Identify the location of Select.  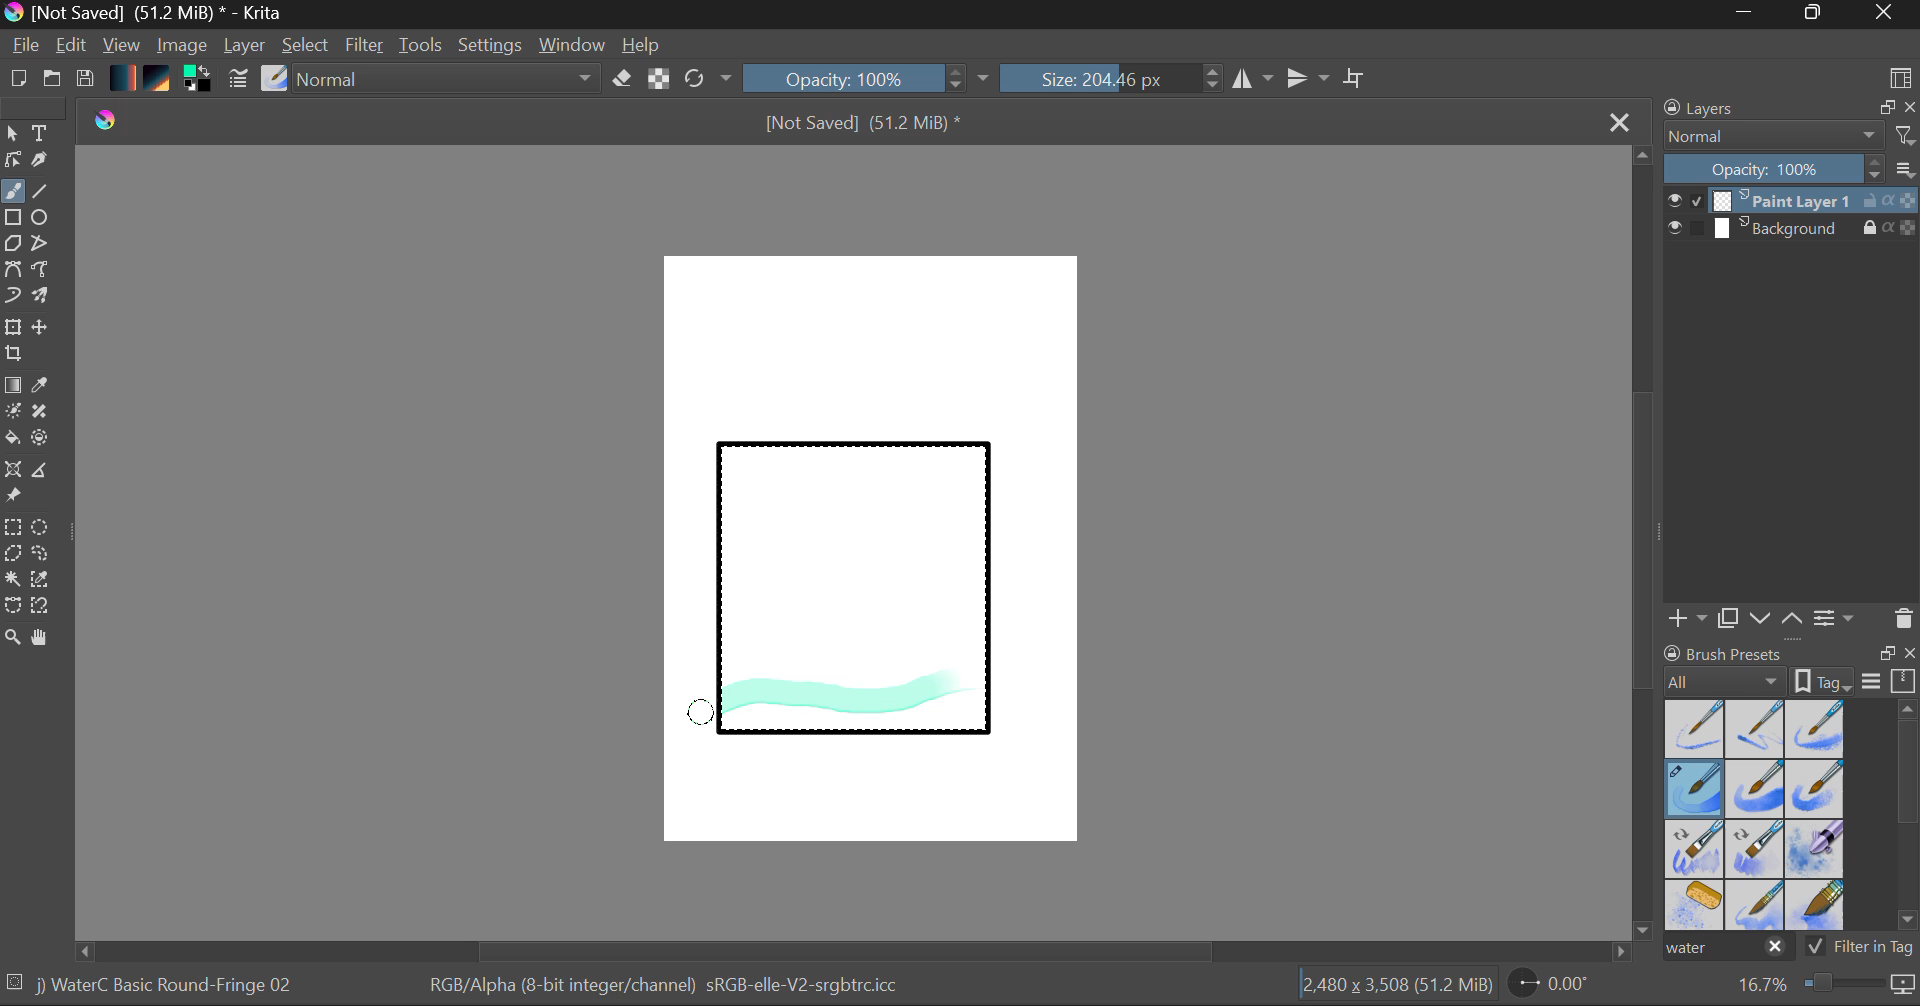
(12, 134).